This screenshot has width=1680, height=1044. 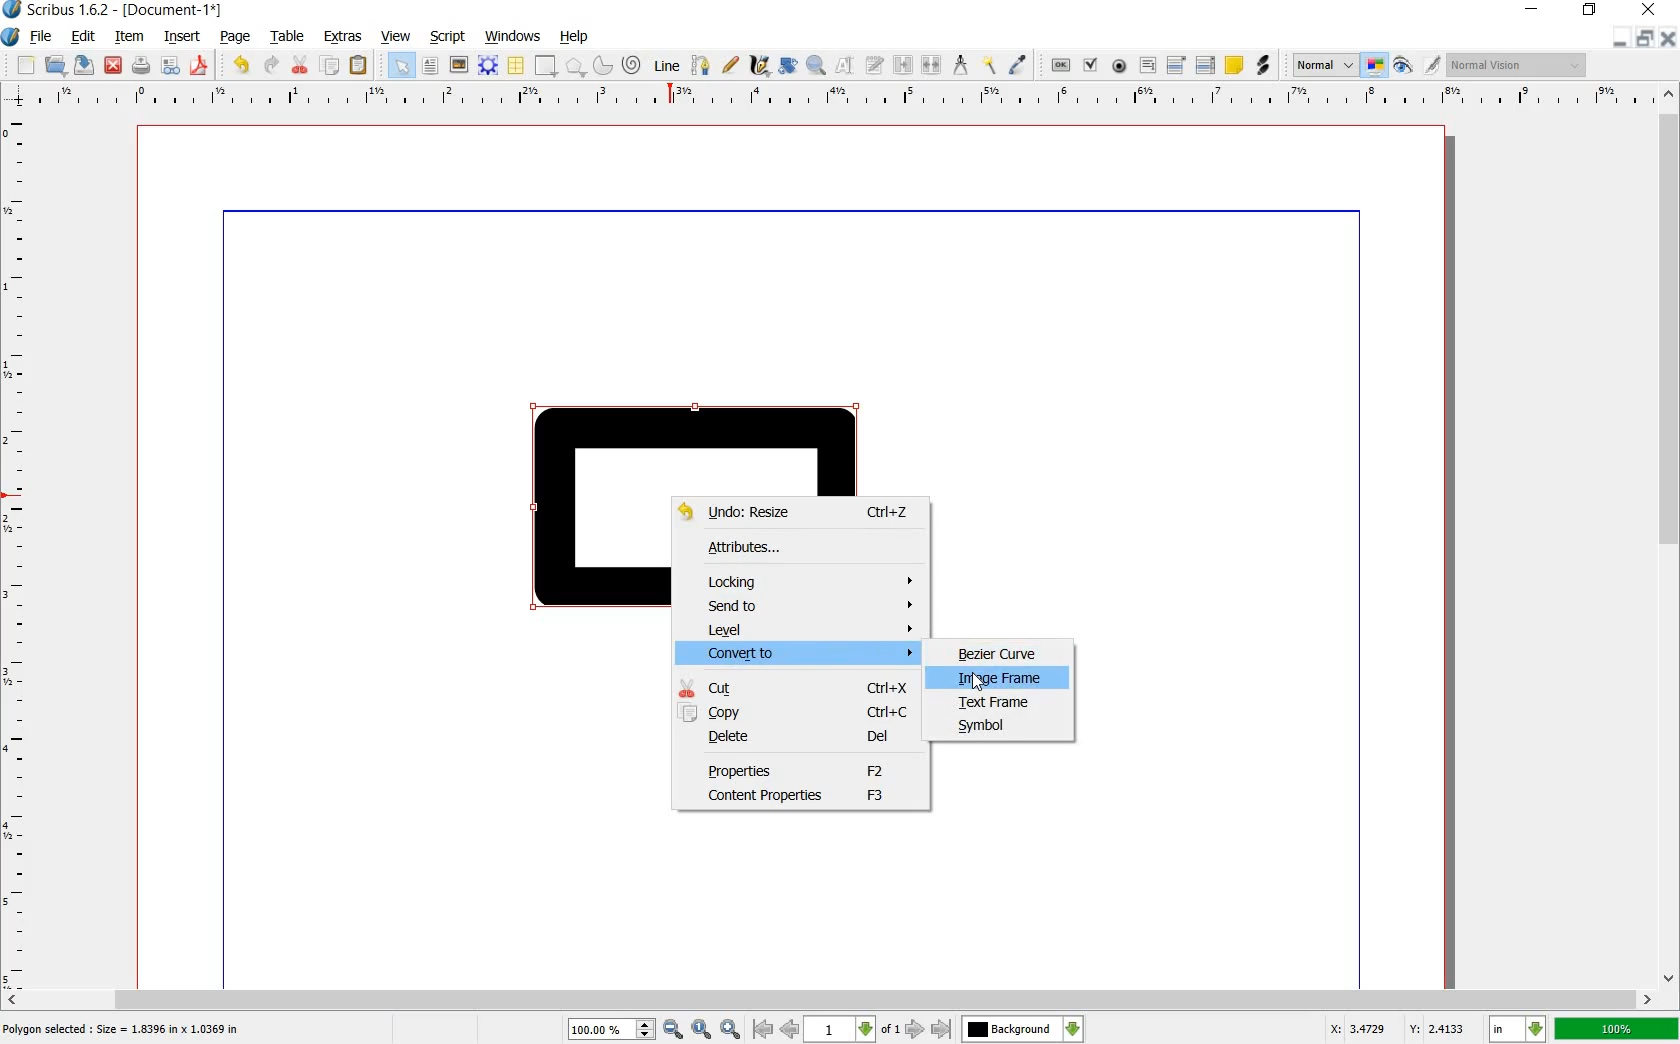 What do you see at coordinates (10, 37) in the screenshot?
I see `Application logo` at bounding box center [10, 37].